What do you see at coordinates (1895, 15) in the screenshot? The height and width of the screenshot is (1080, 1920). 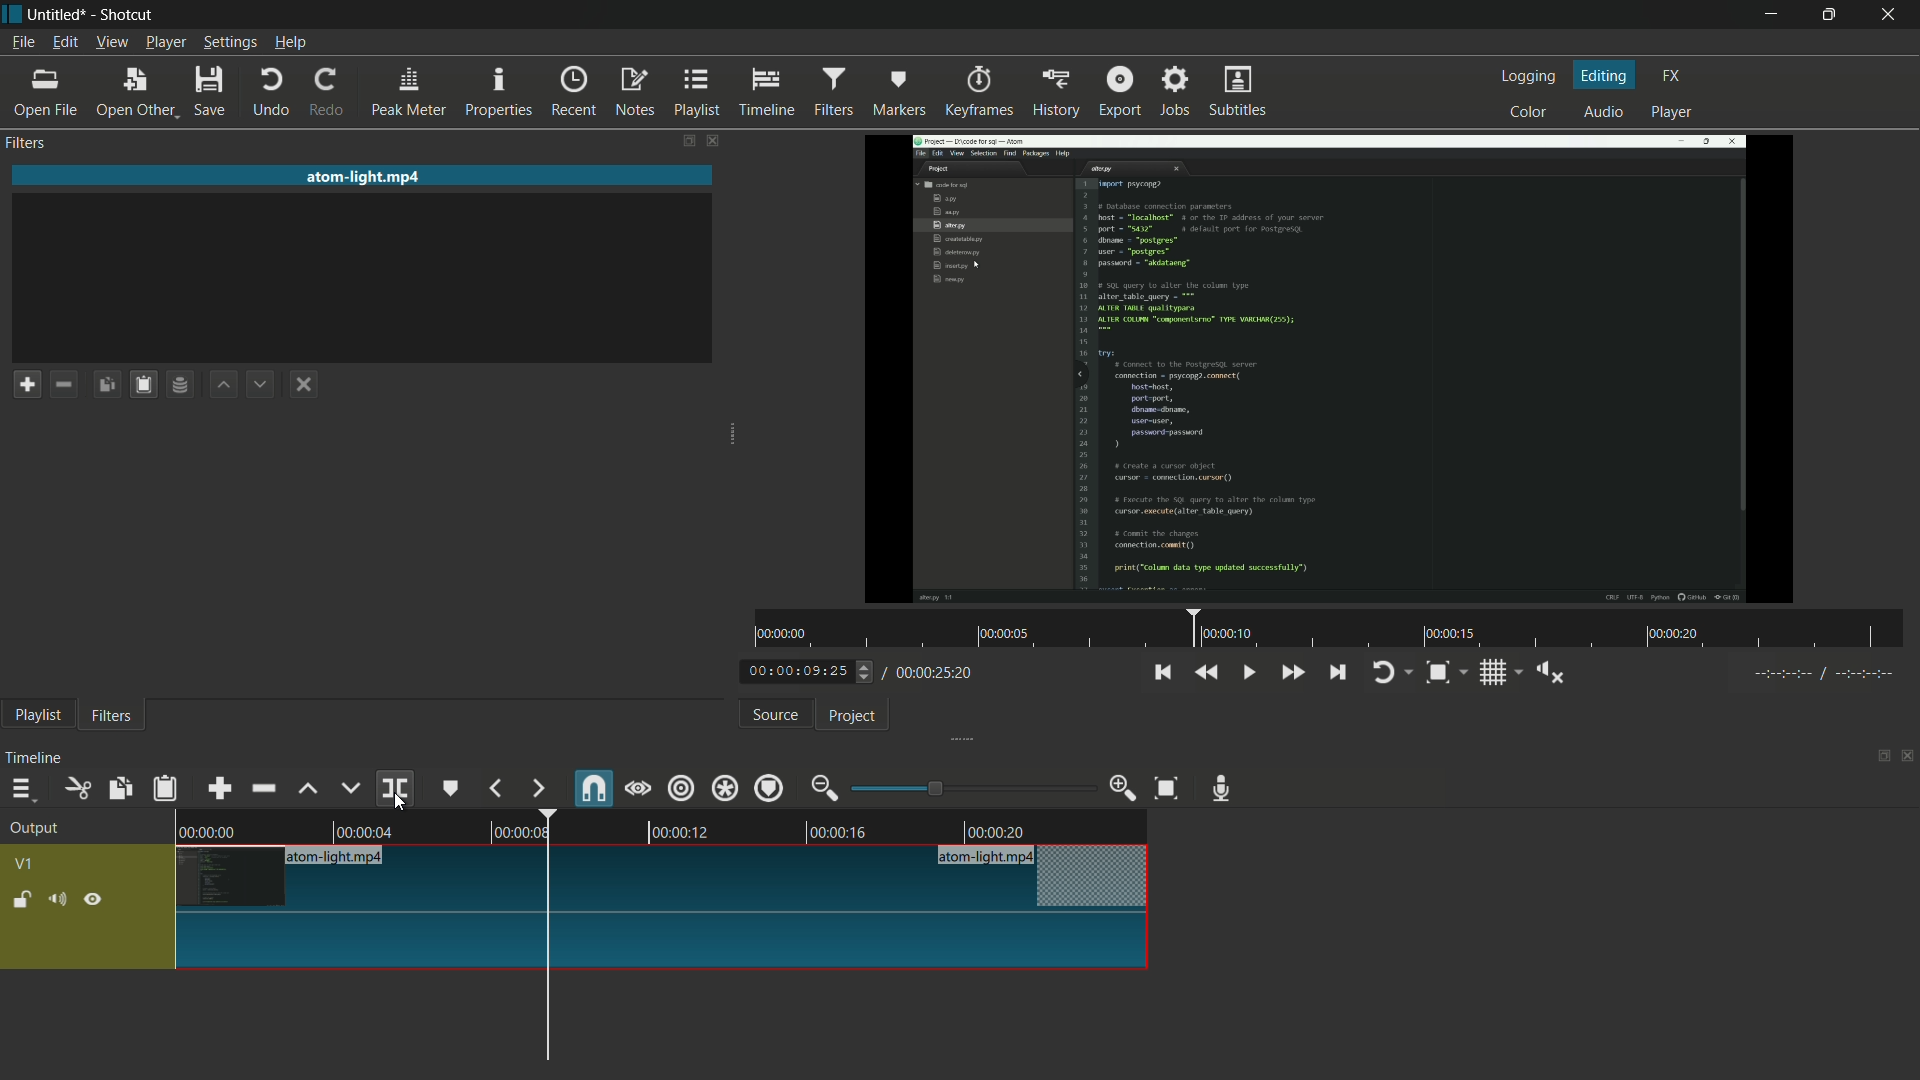 I see `close app` at bounding box center [1895, 15].